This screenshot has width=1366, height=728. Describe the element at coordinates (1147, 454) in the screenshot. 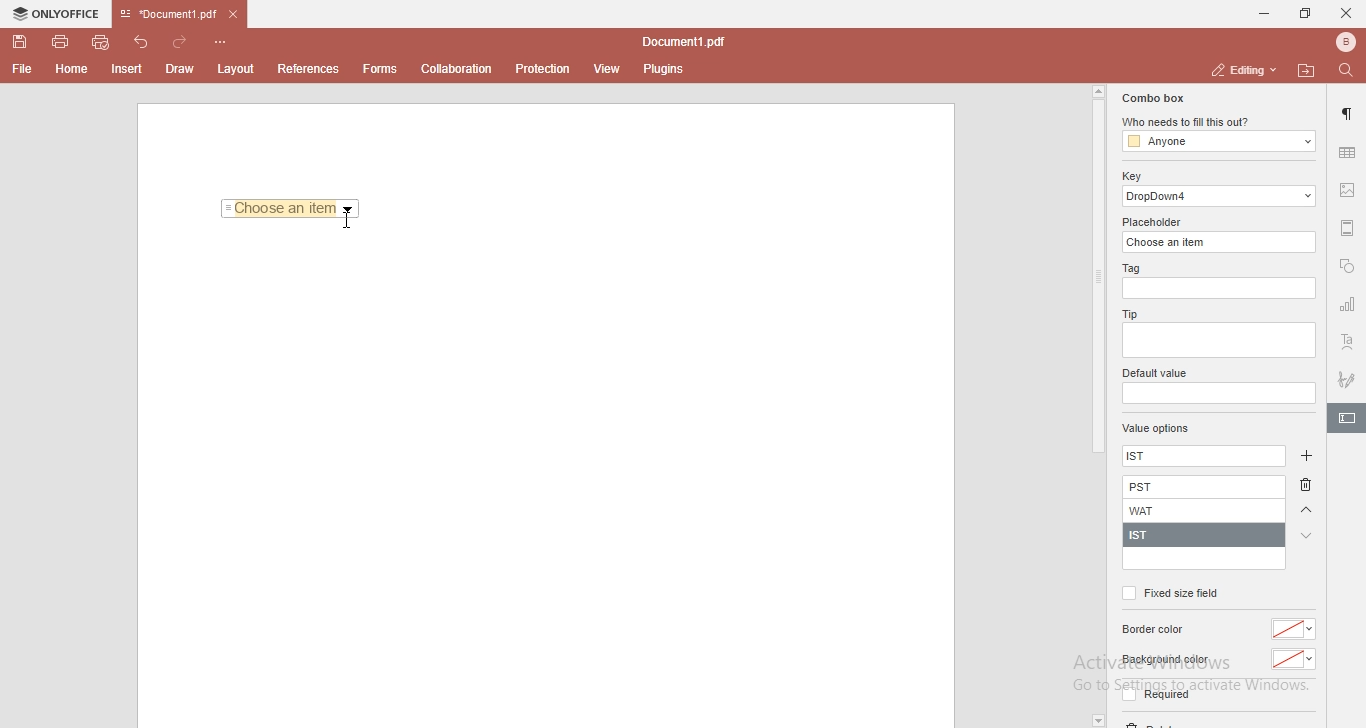

I see `ist` at that location.